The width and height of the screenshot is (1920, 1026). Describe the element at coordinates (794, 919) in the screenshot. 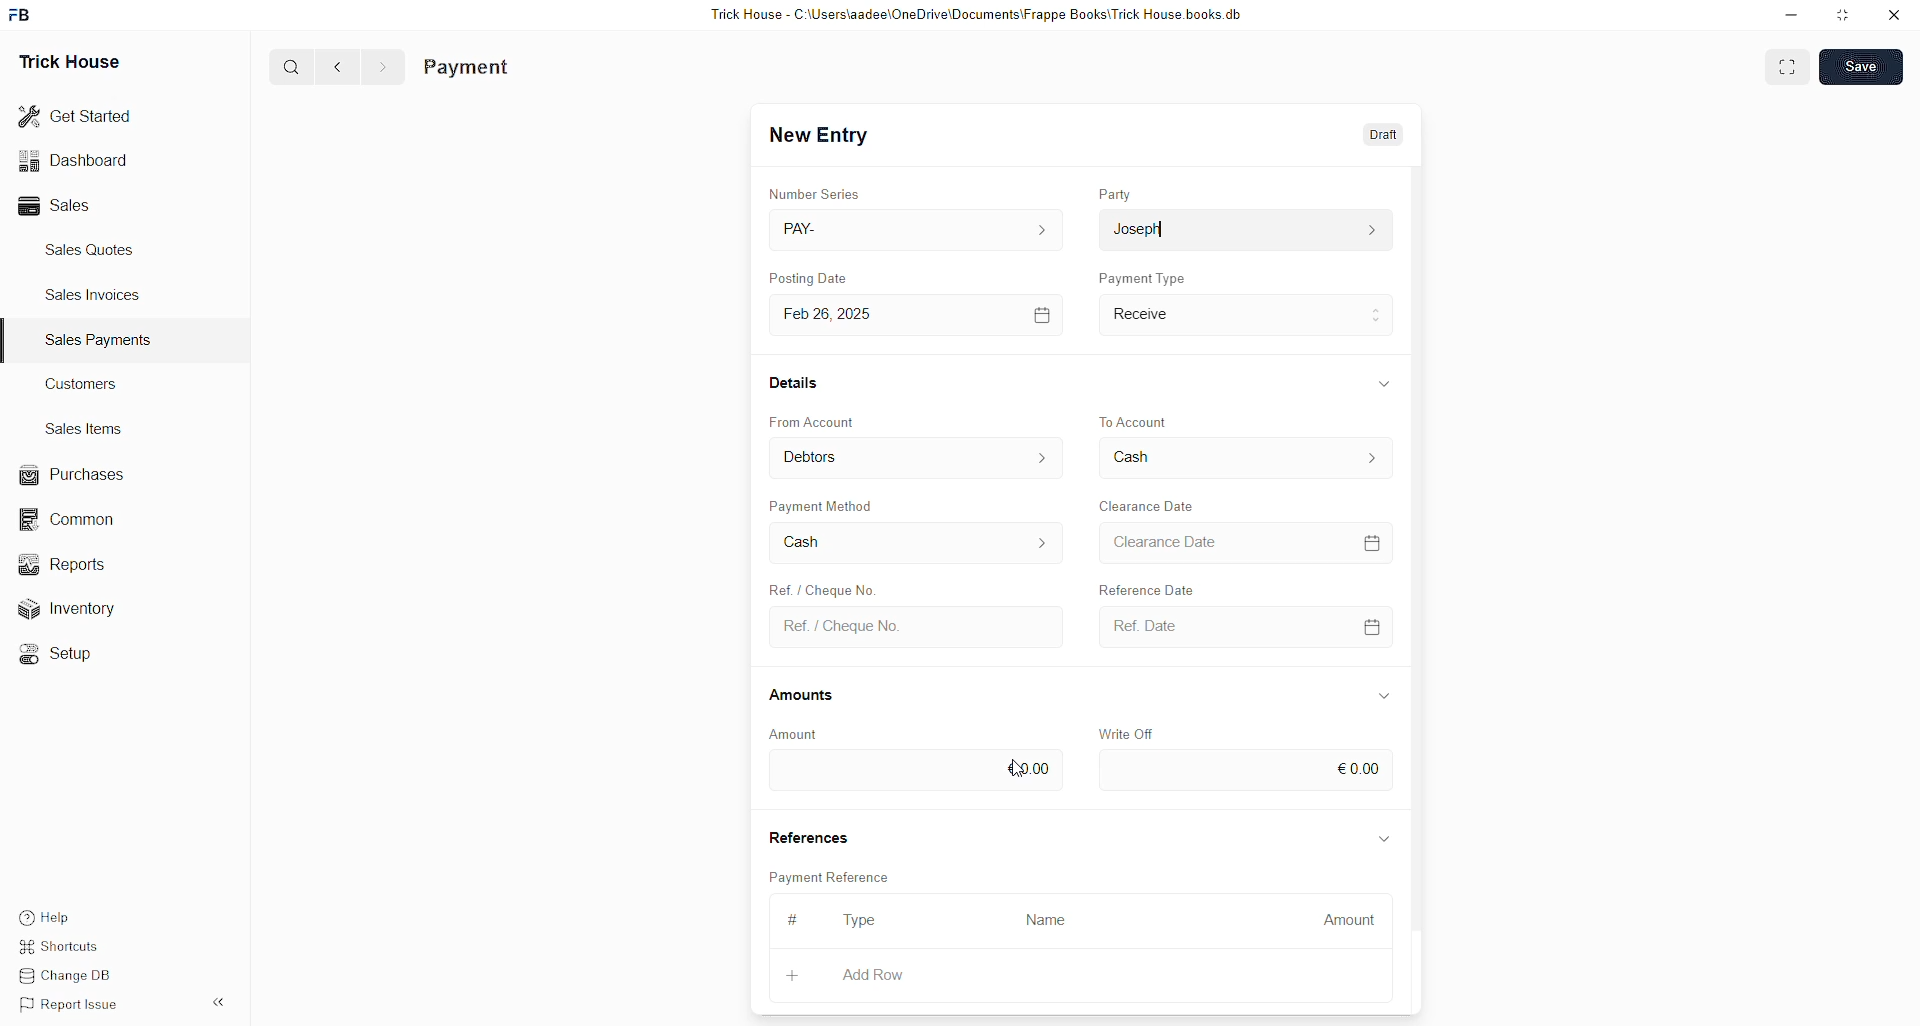

I see `#` at that location.